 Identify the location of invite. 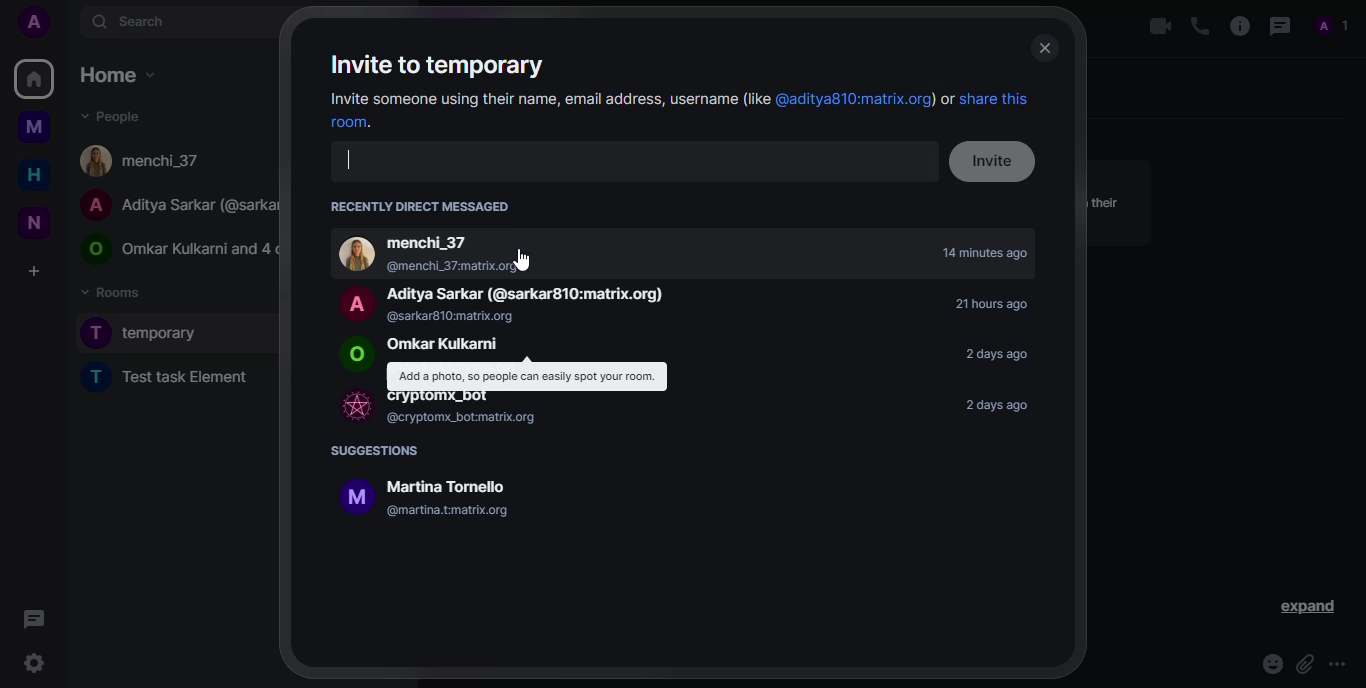
(992, 161).